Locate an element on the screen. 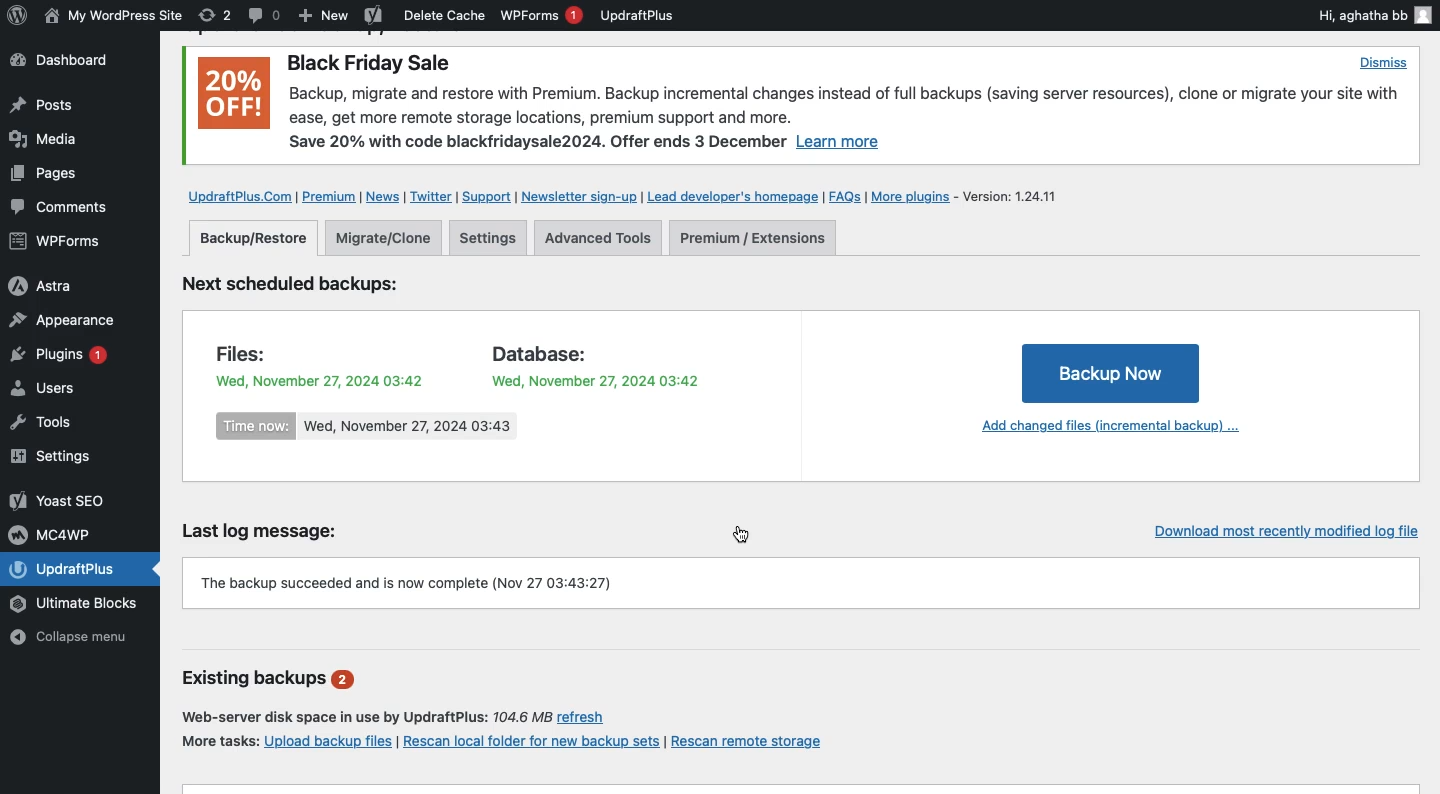 This screenshot has height=794, width=1440. Dismiss is located at coordinates (1384, 63).